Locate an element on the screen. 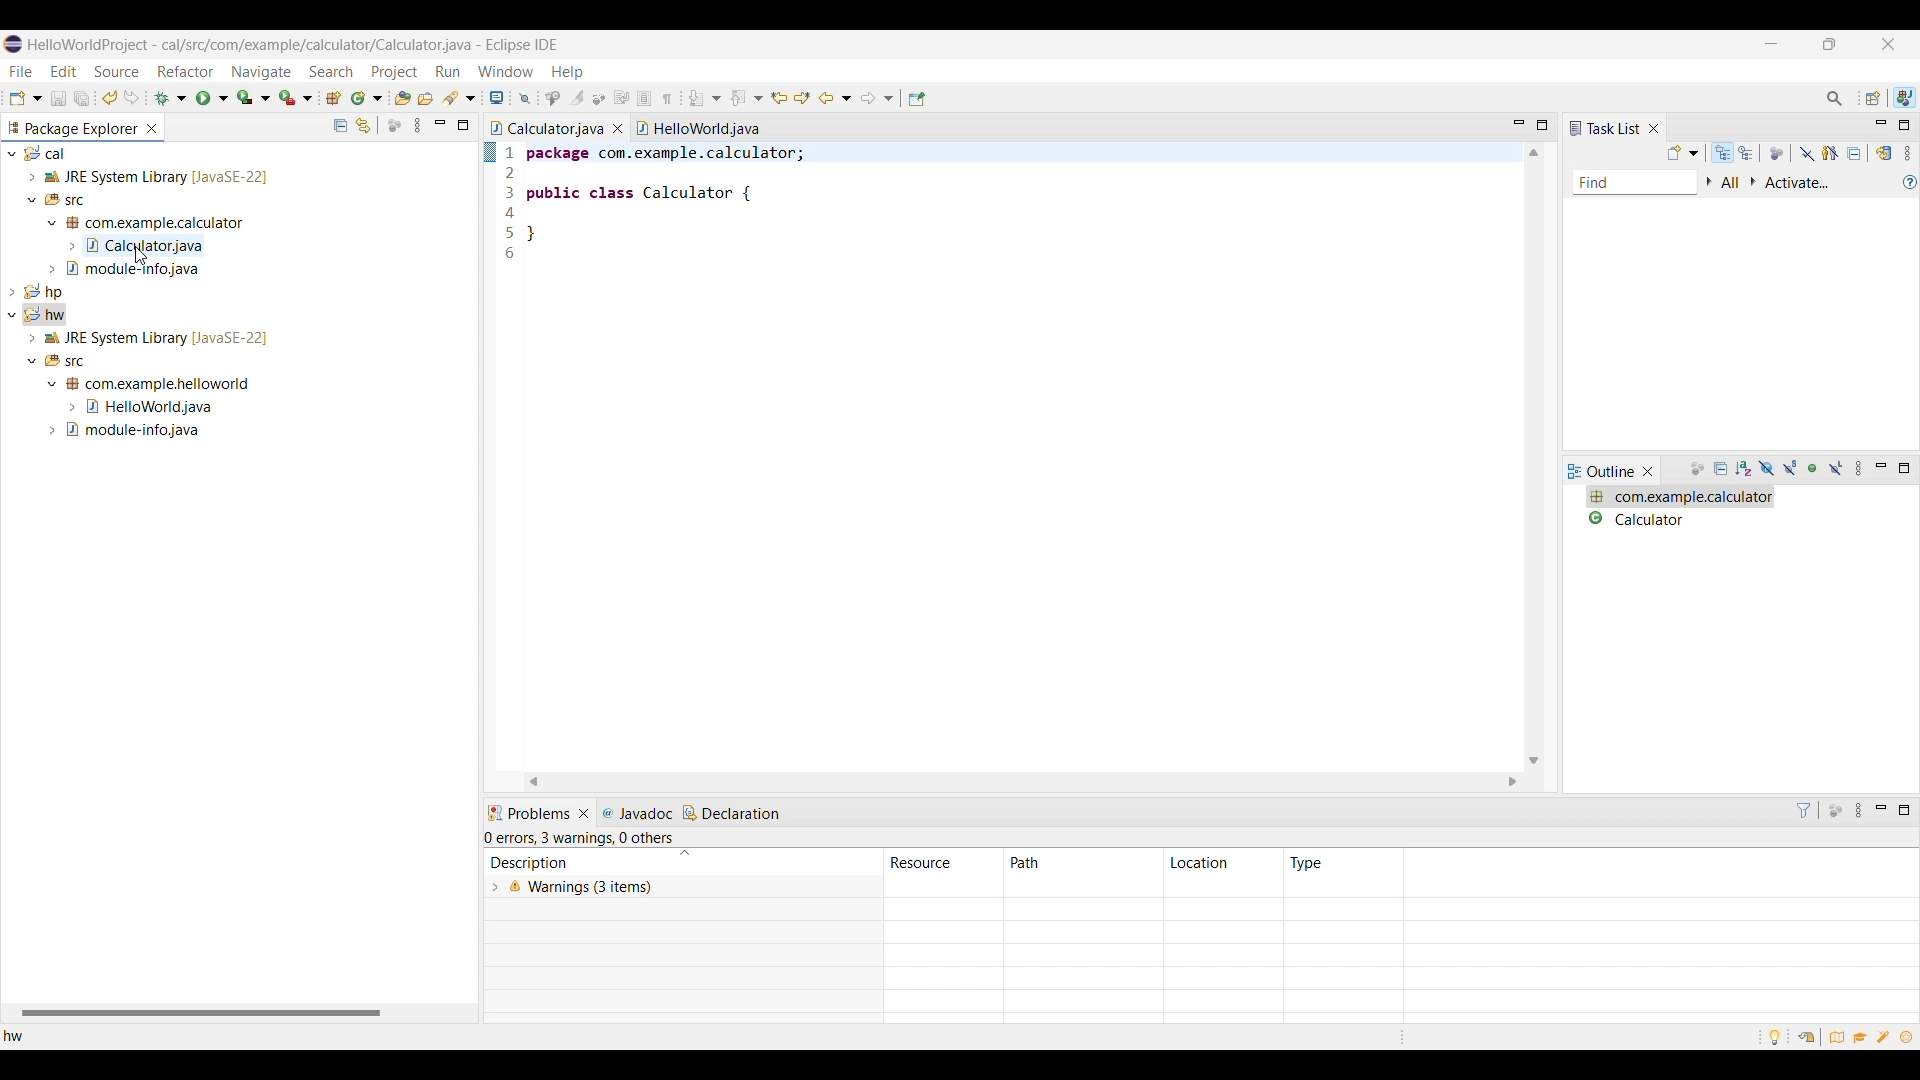 This screenshot has height=1080, width=1920. cal project is located at coordinates (236, 211).